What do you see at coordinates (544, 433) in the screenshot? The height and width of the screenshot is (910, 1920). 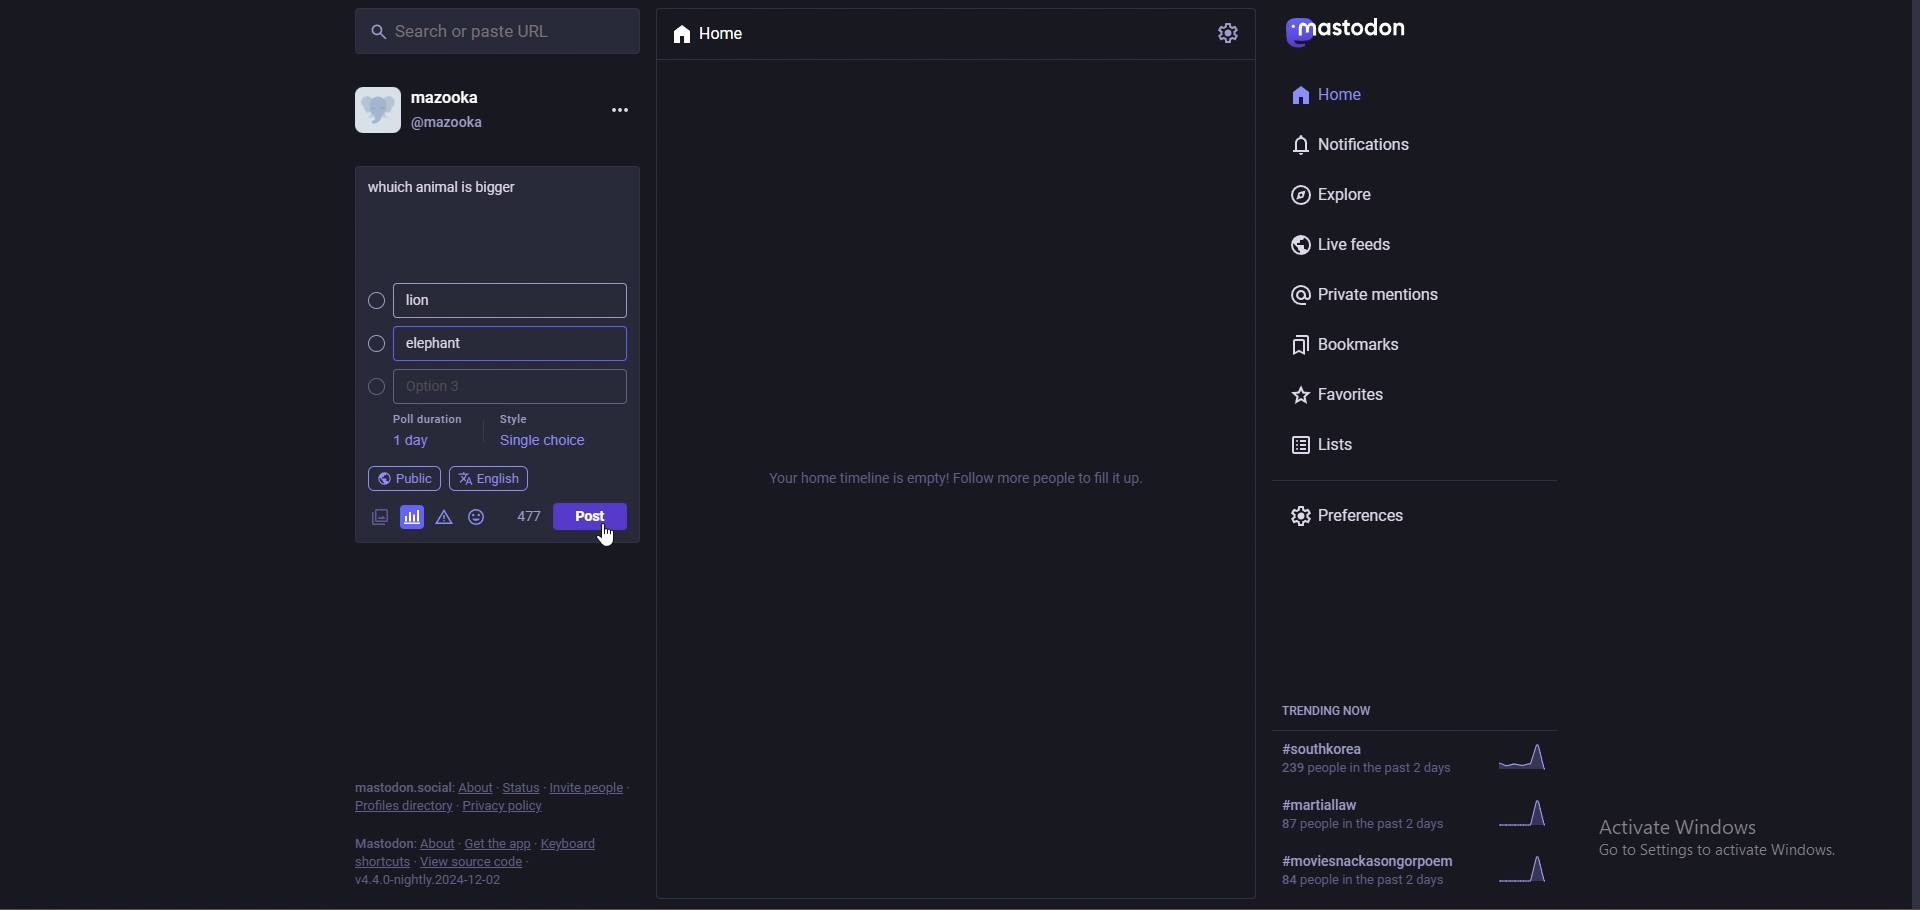 I see `style` at bounding box center [544, 433].